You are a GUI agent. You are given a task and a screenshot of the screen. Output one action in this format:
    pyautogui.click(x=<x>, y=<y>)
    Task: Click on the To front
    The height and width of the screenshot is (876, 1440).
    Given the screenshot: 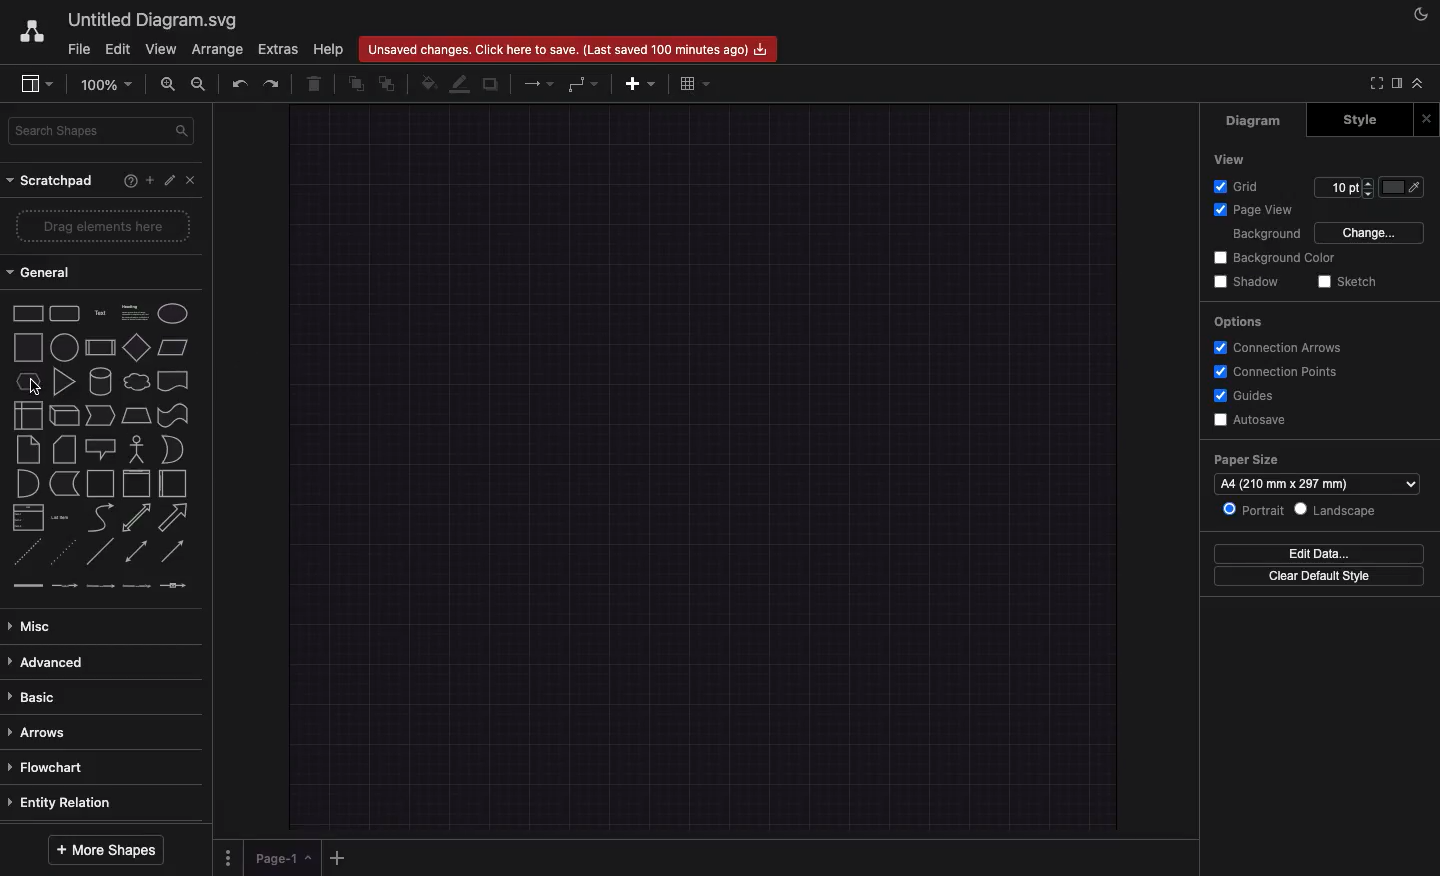 What is the action you would take?
    pyautogui.click(x=356, y=85)
    